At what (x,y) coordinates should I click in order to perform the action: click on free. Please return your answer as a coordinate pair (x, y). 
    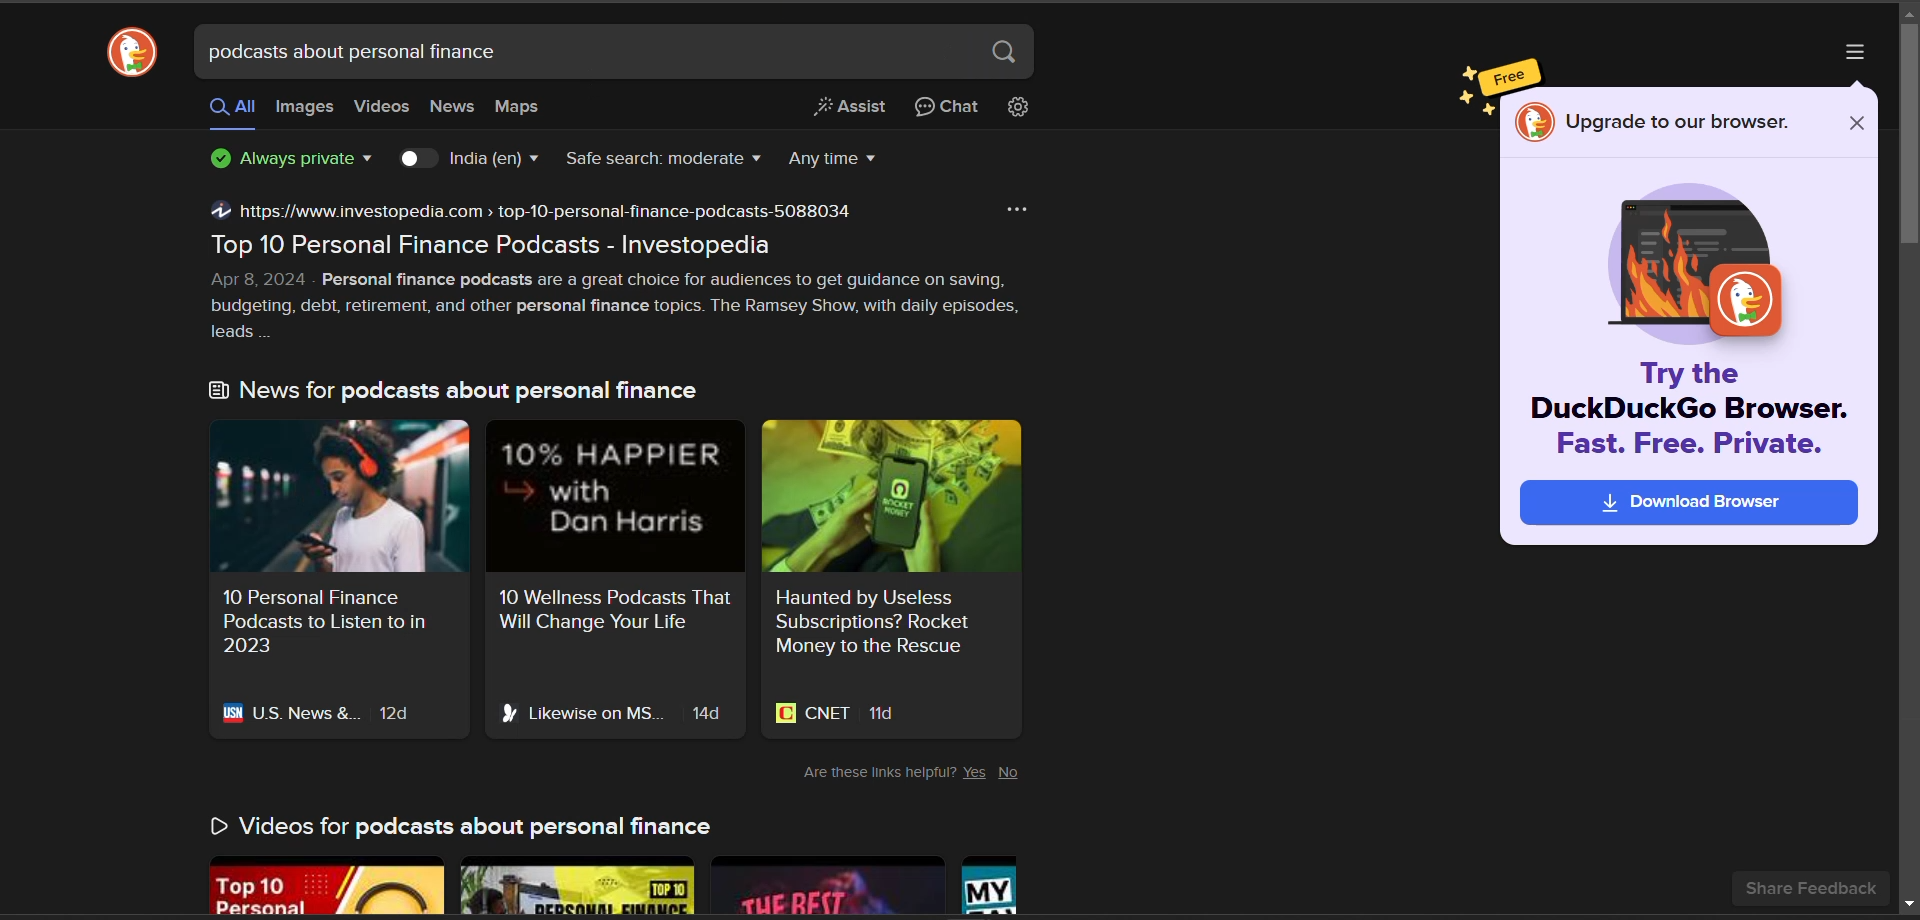
    Looking at the image, I should click on (1510, 76).